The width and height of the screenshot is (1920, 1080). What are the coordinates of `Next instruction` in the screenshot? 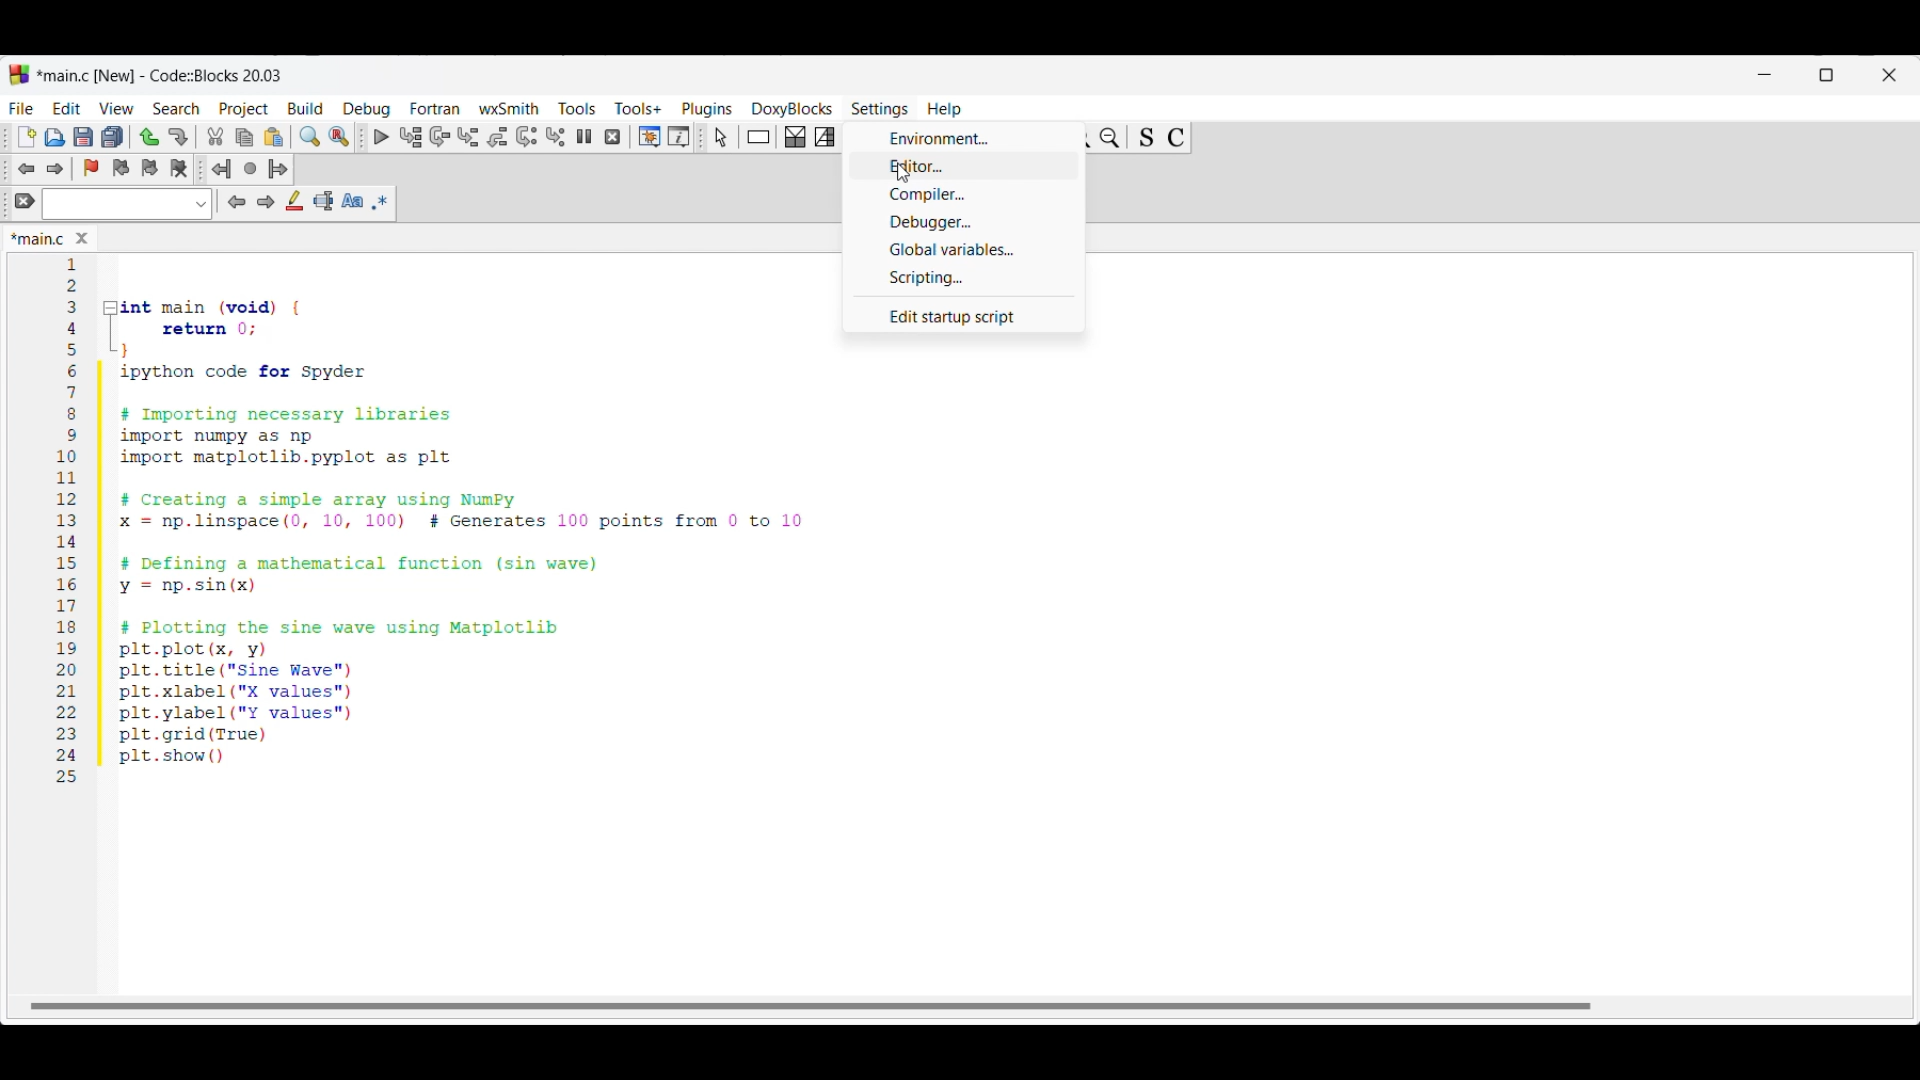 It's located at (526, 137).